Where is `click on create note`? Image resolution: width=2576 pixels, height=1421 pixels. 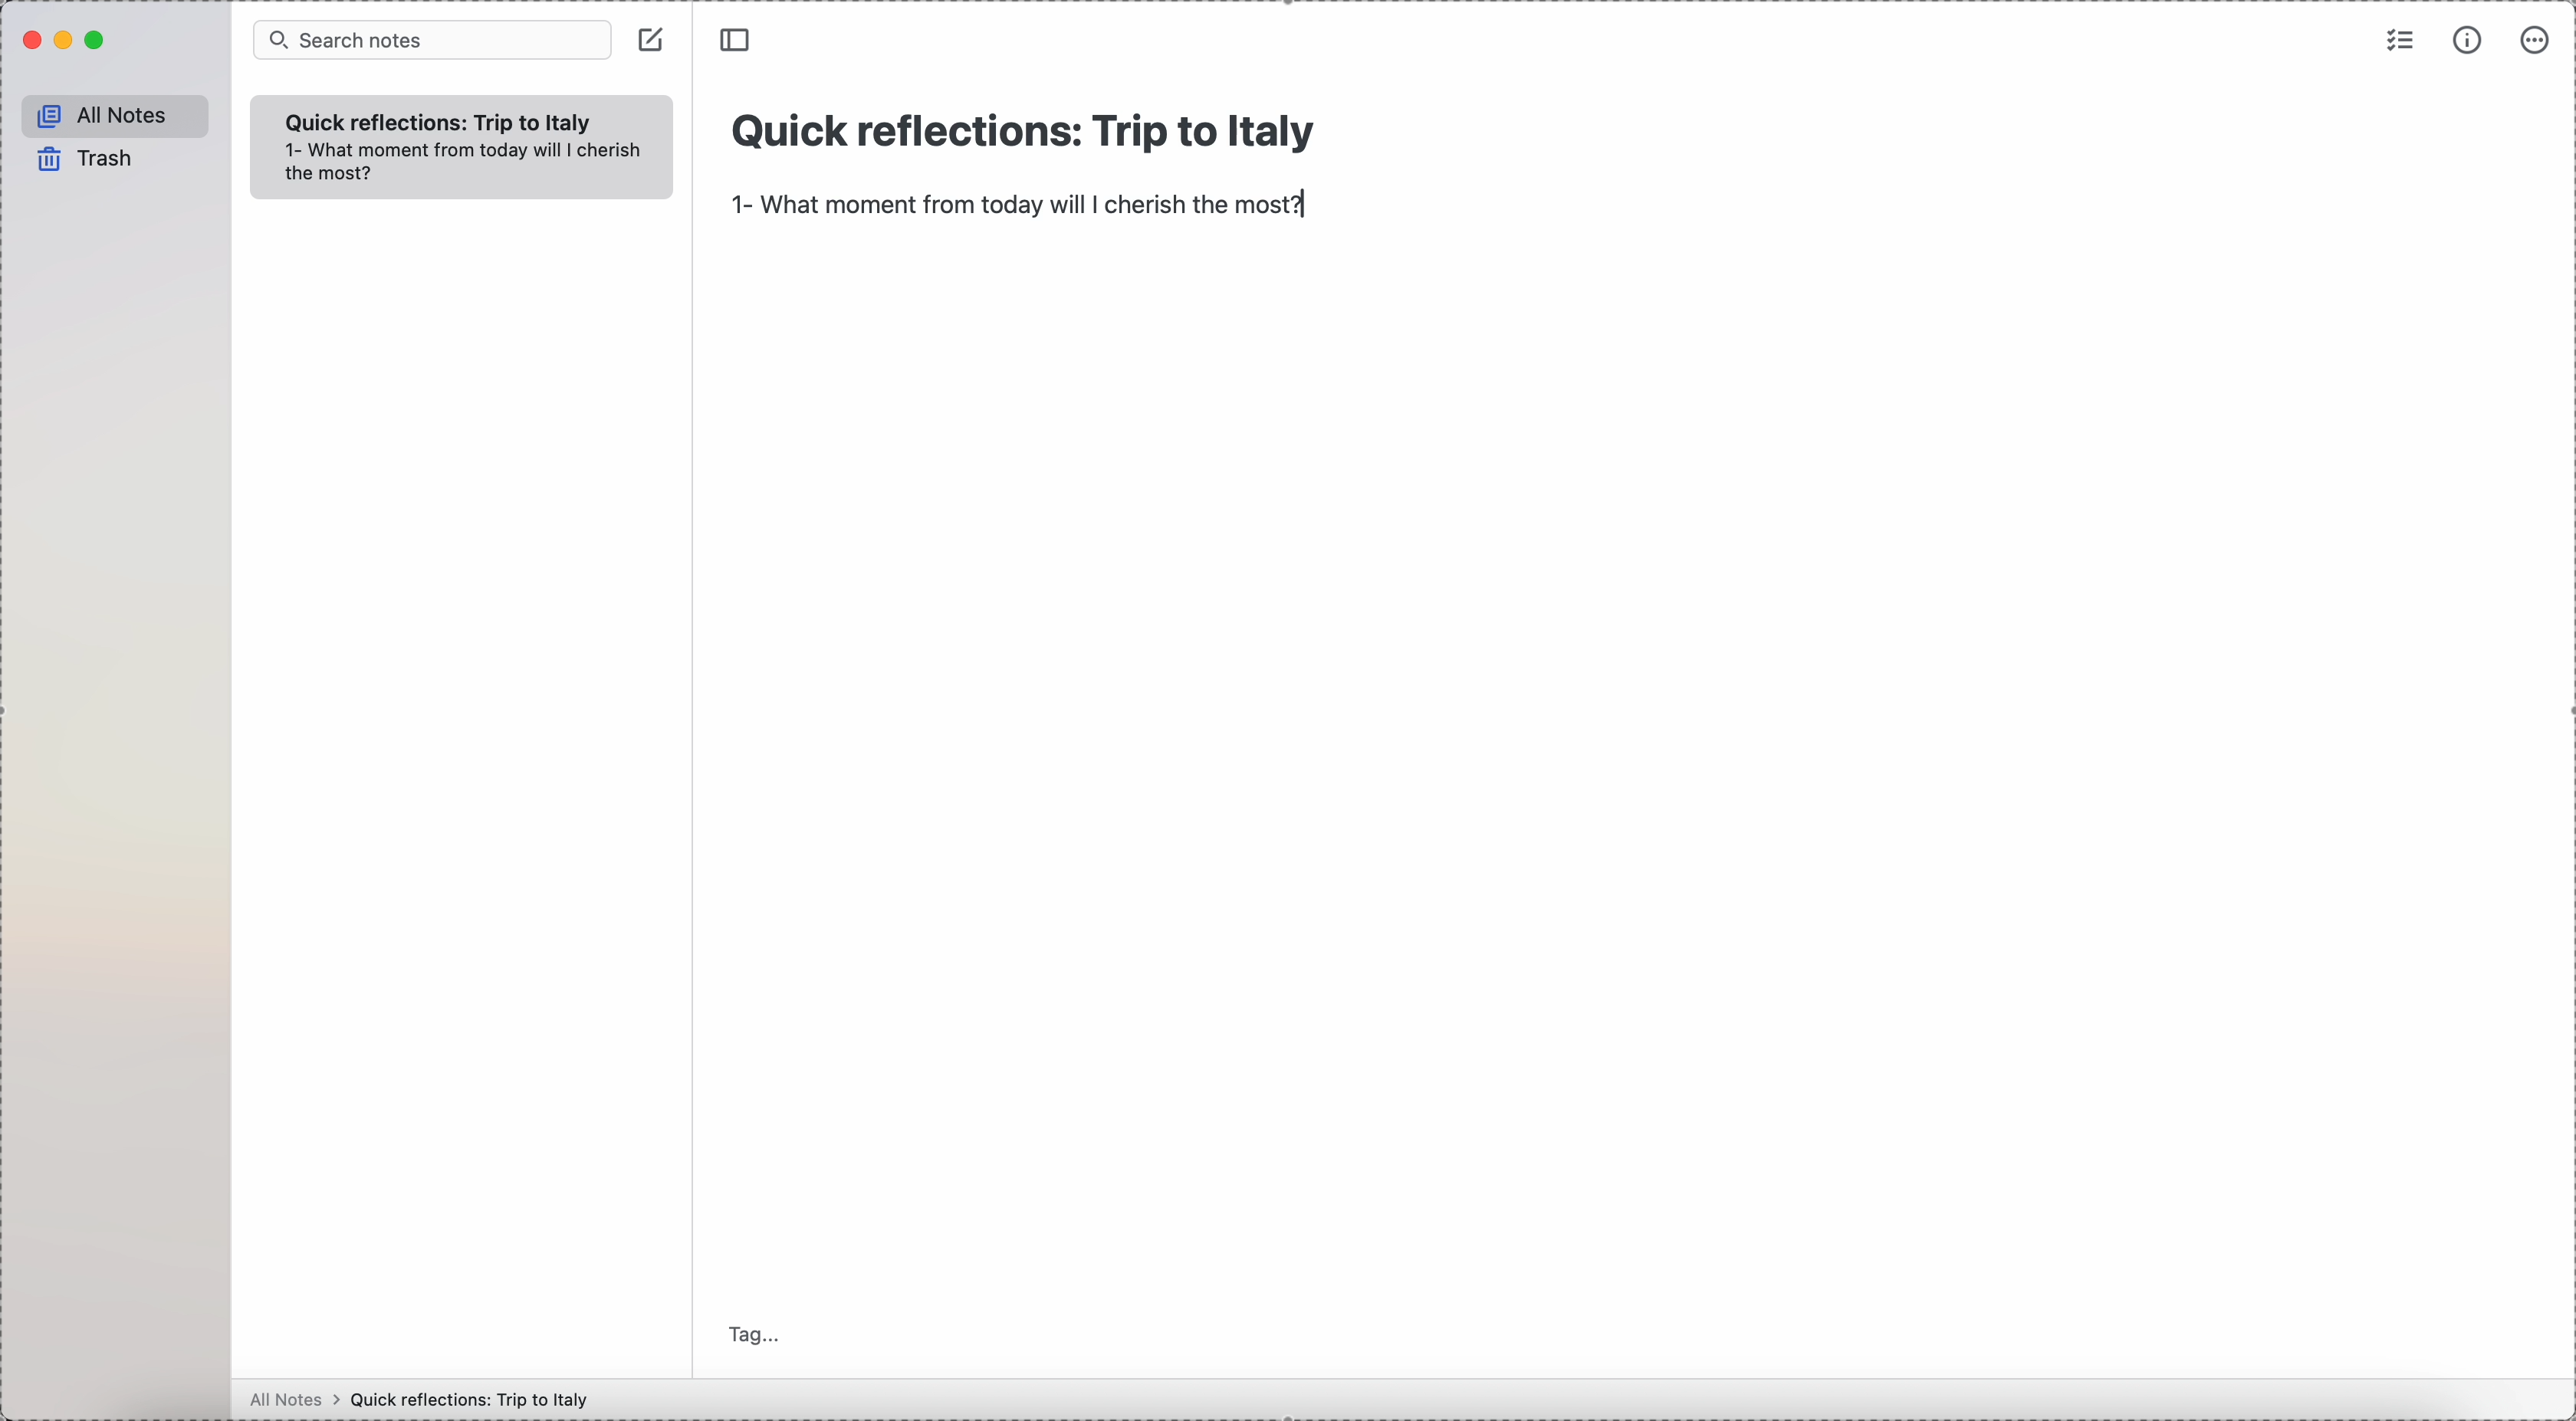
click on create note is located at coordinates (654, 41).